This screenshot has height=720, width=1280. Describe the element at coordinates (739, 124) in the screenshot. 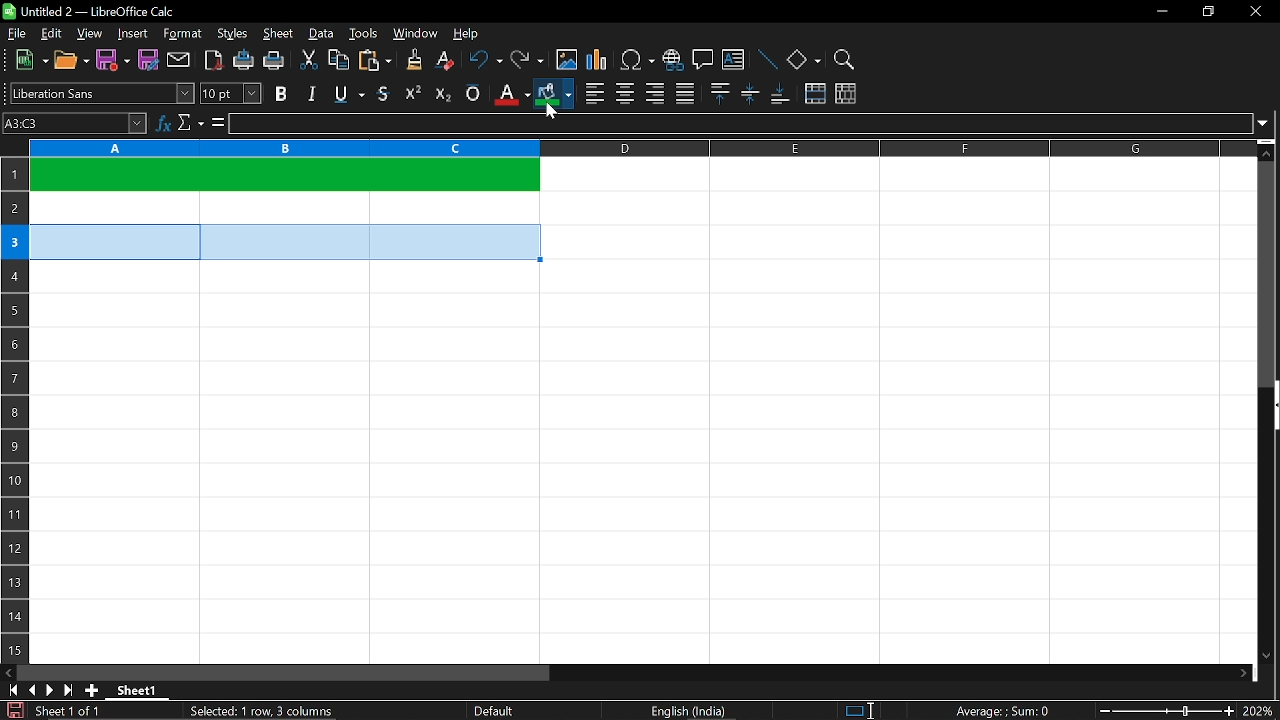

I see `input line` at that location.